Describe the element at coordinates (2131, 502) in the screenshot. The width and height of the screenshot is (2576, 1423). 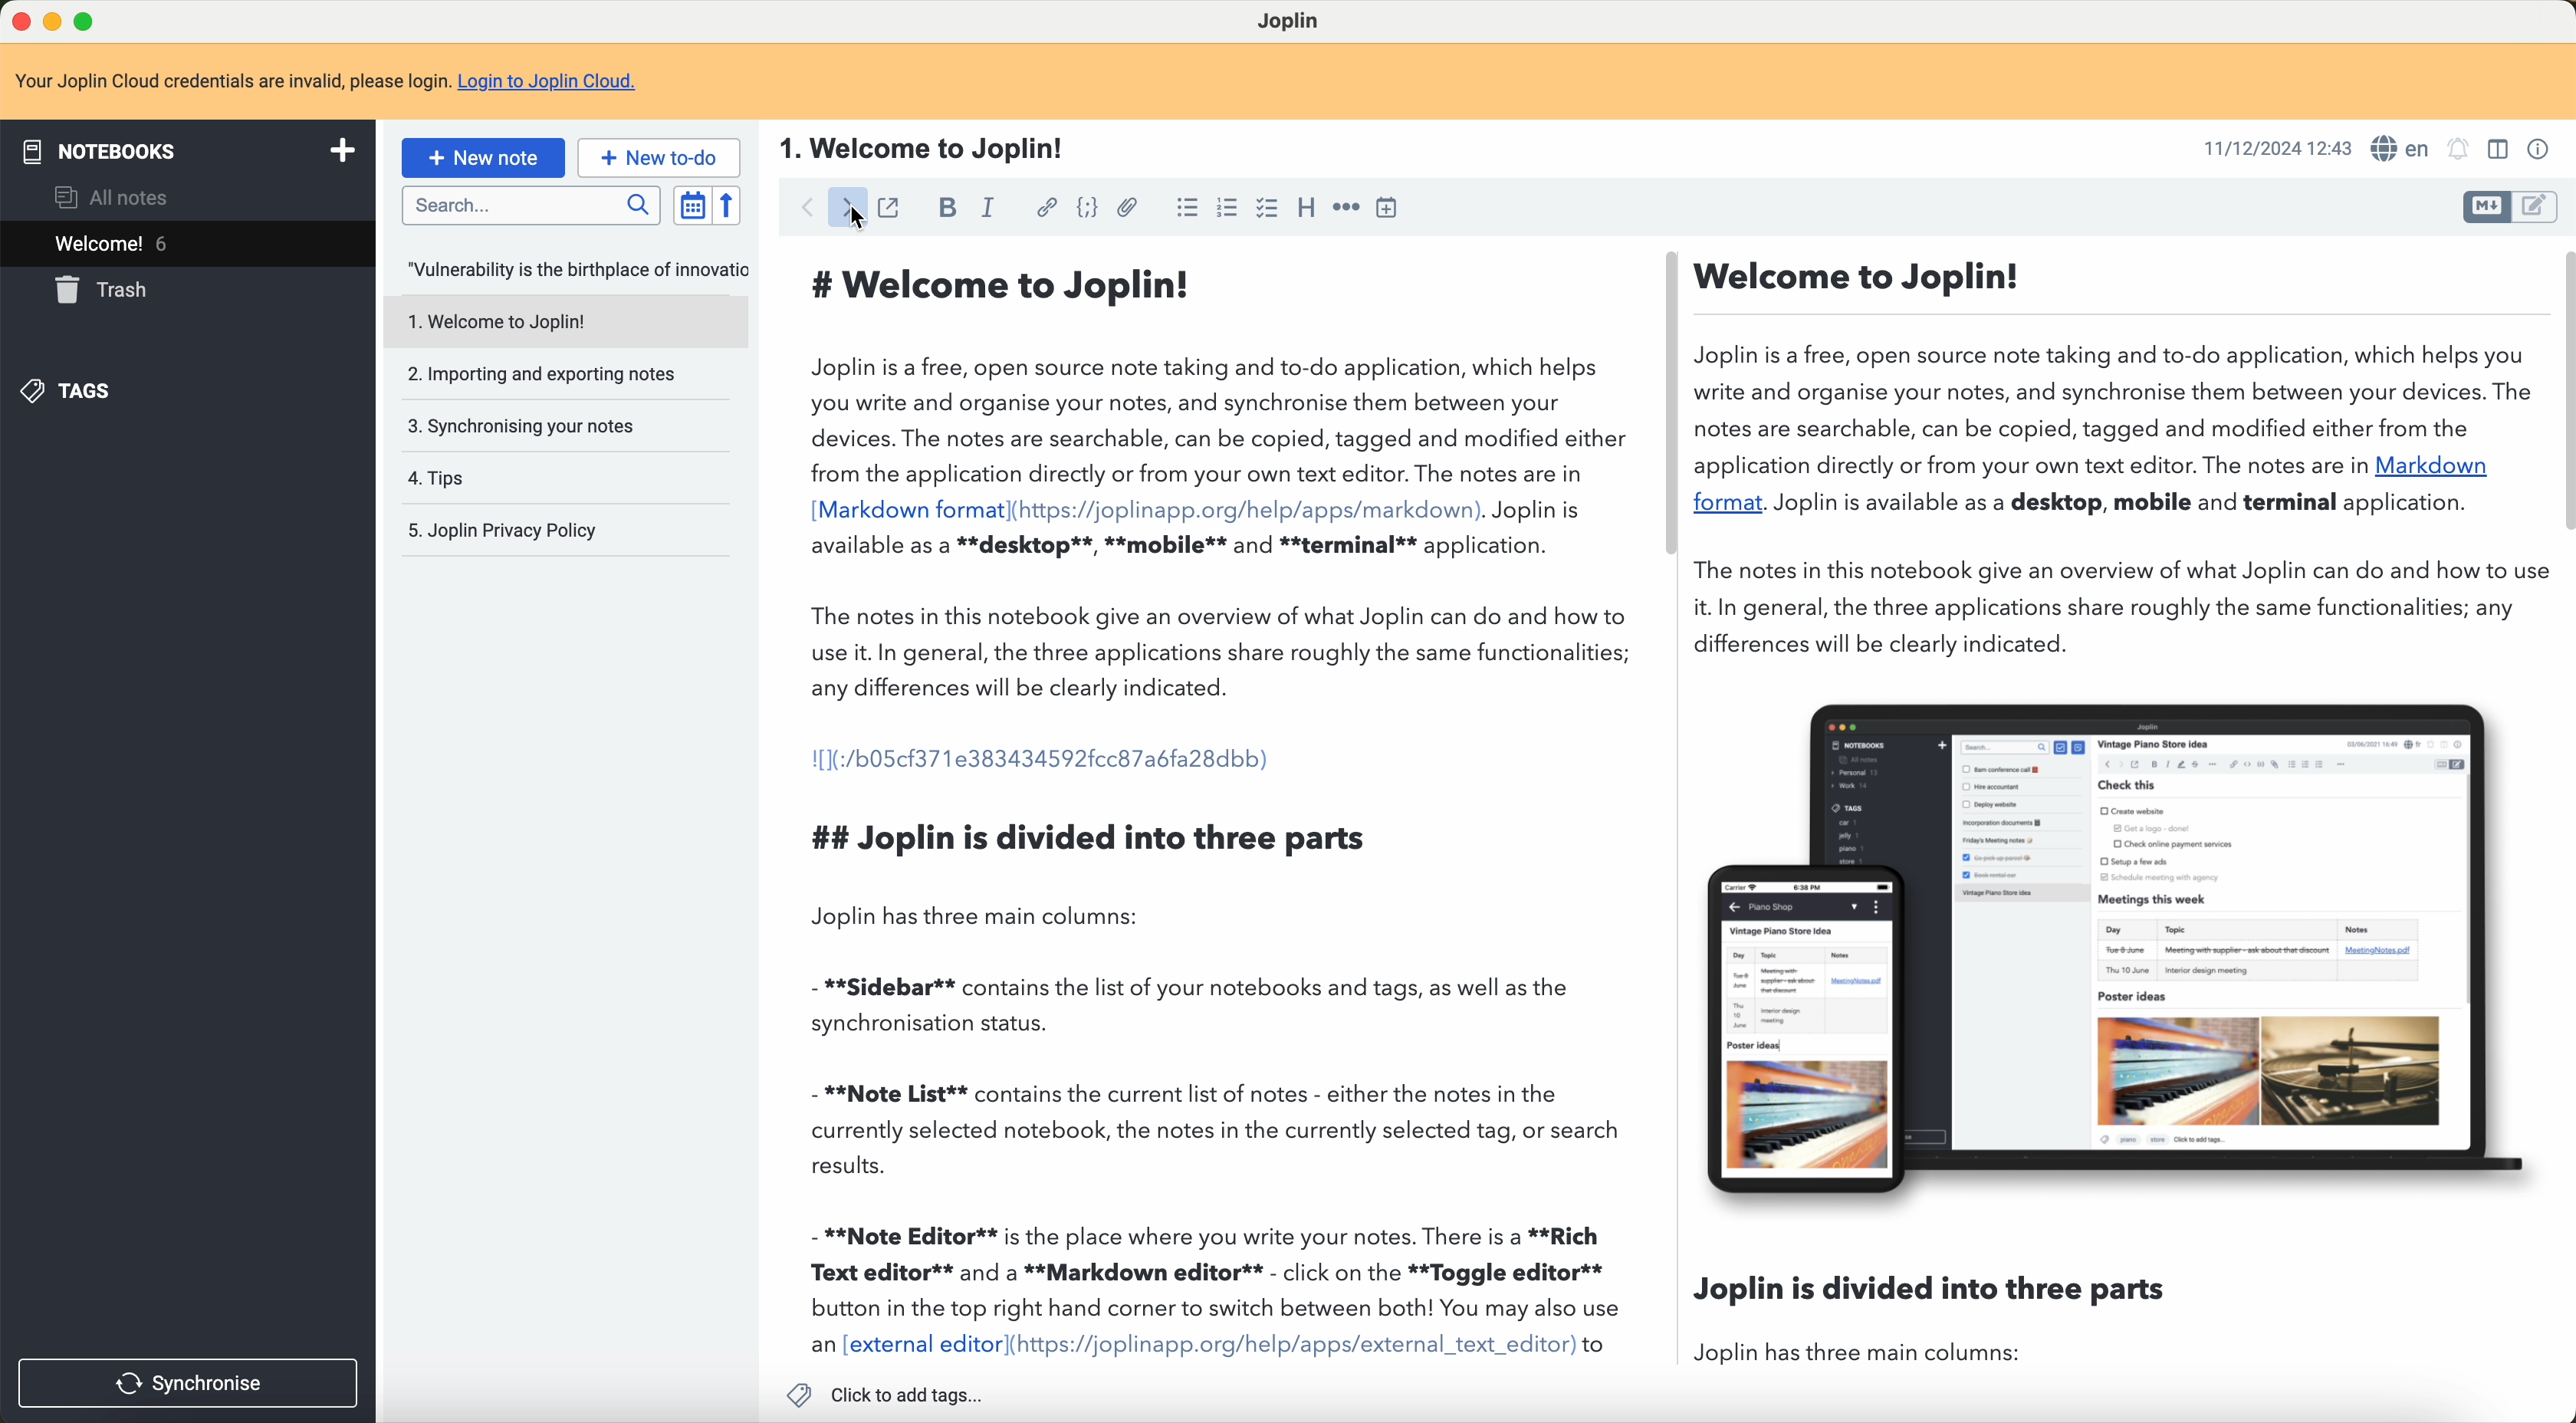
I see `Joplin is available as a desktop, mobile and terminal application.` at that location.